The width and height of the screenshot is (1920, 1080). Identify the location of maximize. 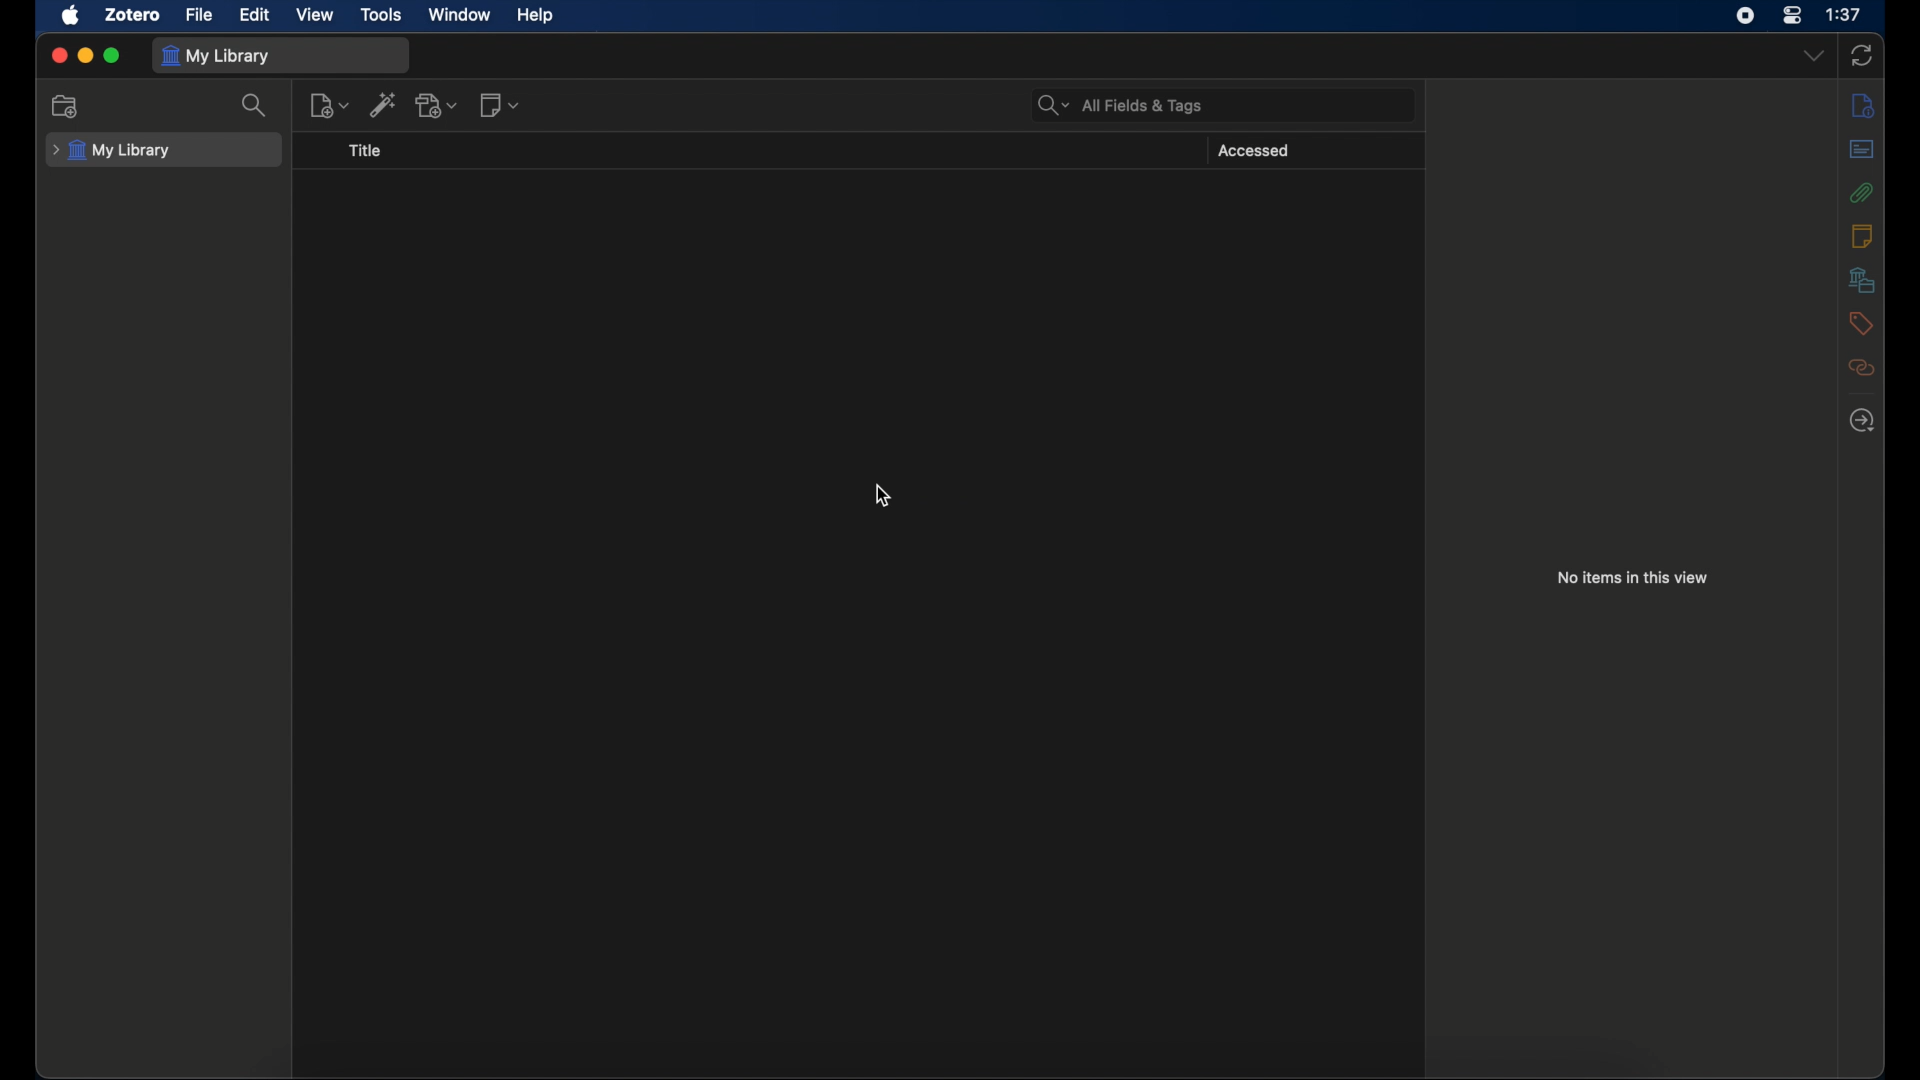
(114, 56).